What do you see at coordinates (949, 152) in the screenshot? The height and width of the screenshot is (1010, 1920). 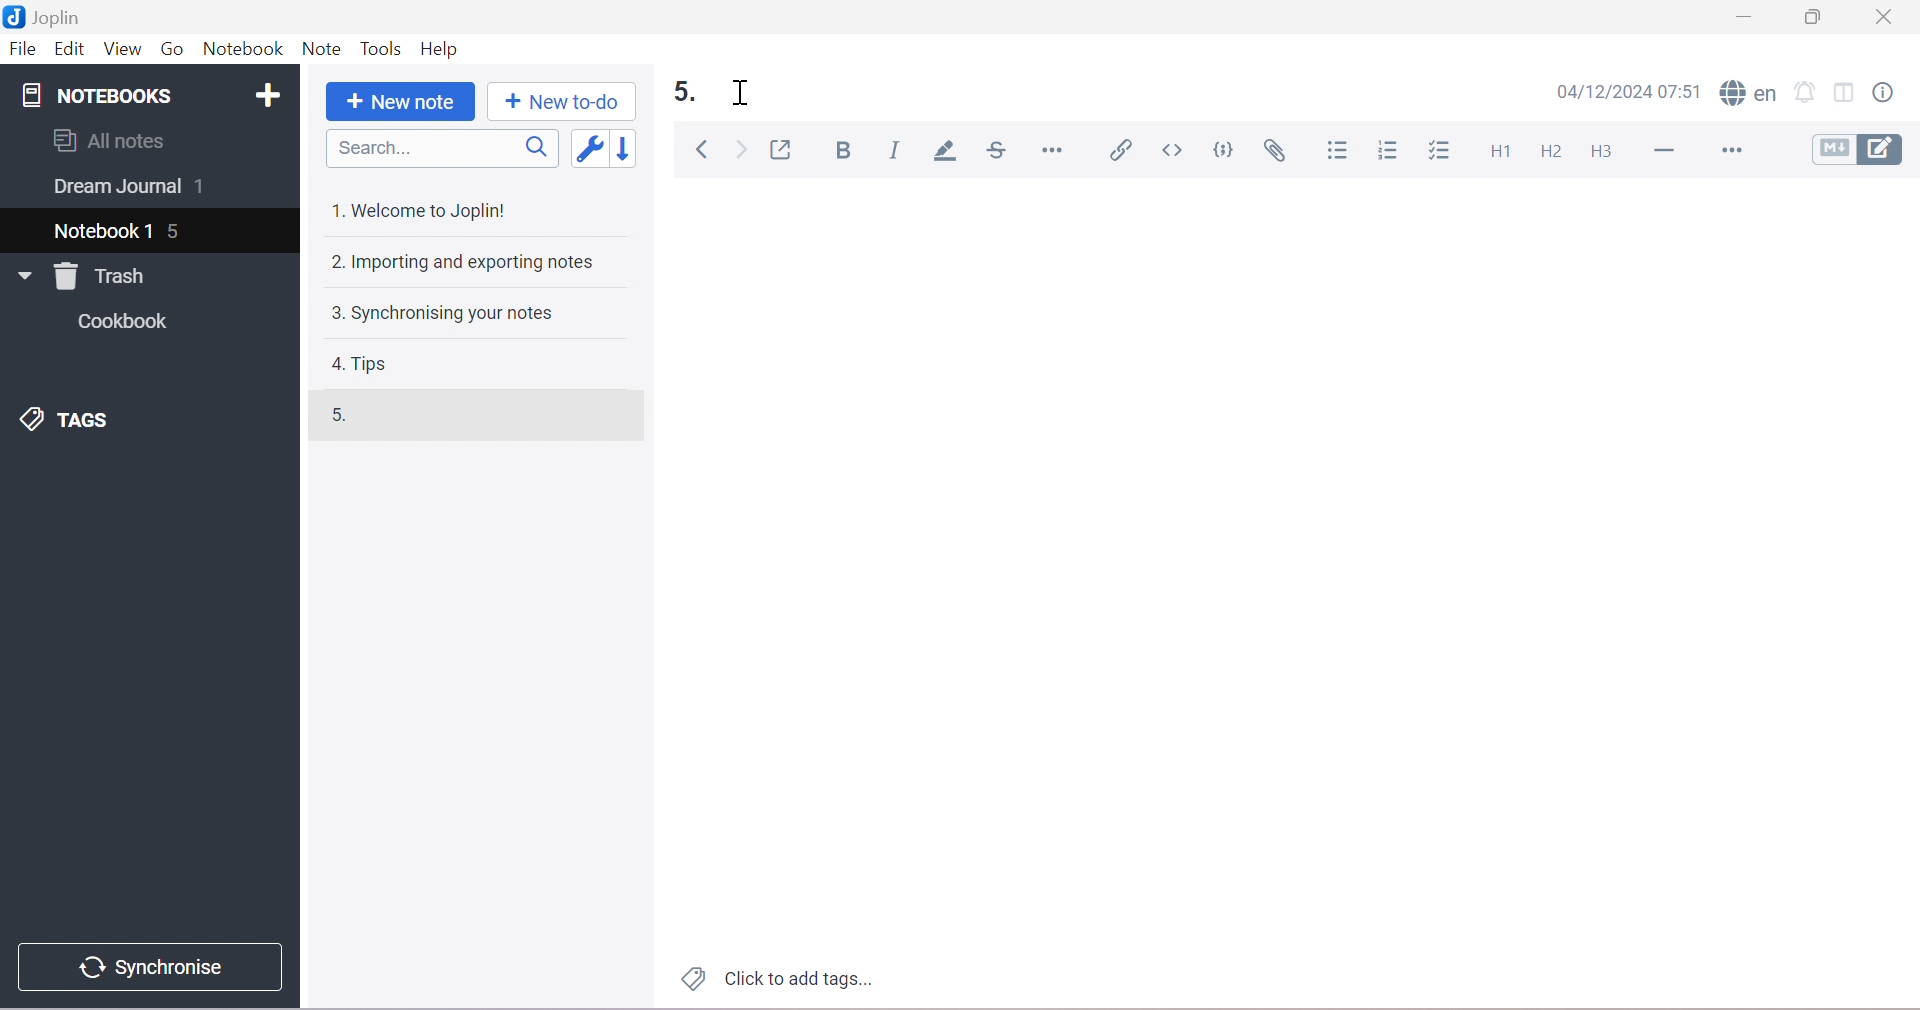 I see `Highlight` at bounding box center [949, 152].